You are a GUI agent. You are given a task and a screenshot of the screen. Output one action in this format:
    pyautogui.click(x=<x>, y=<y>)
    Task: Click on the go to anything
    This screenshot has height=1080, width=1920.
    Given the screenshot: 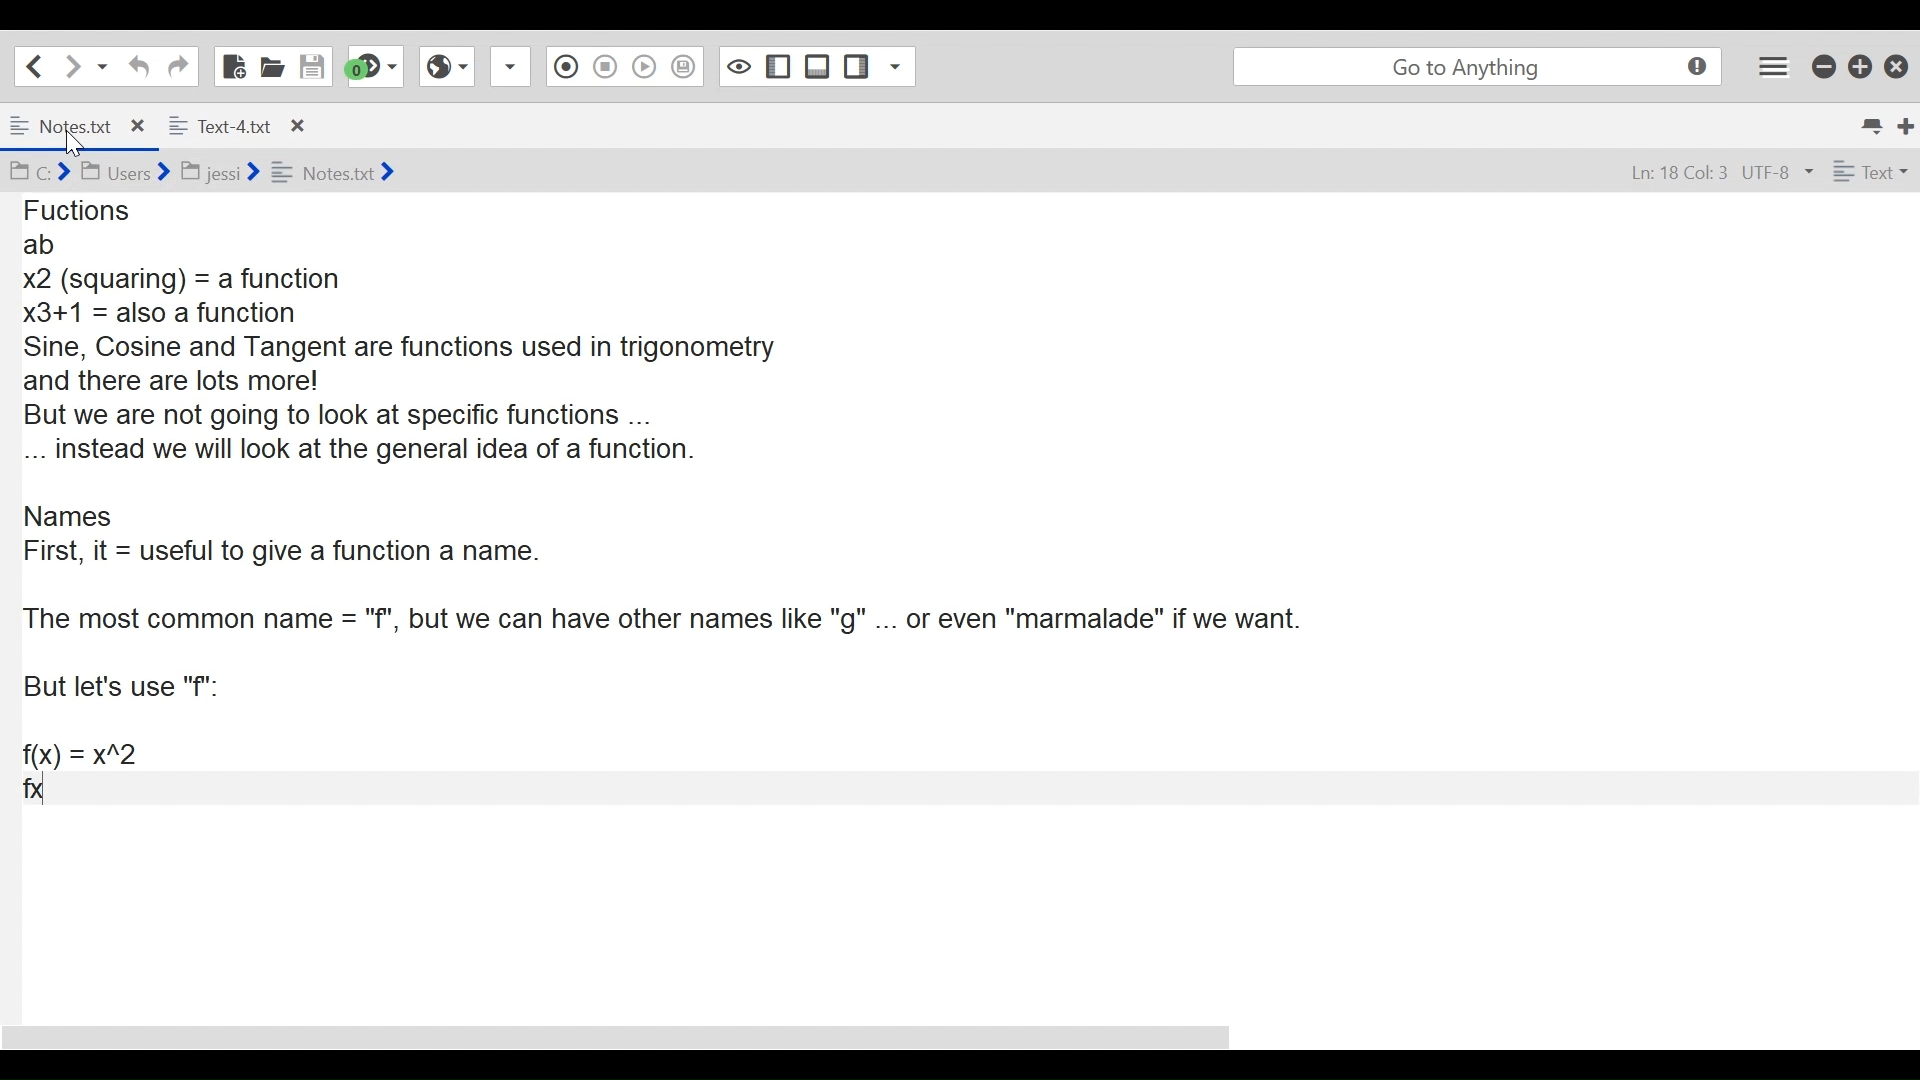 What is the action you would take?
    pyautogui.click(x=1474, y=66)
    